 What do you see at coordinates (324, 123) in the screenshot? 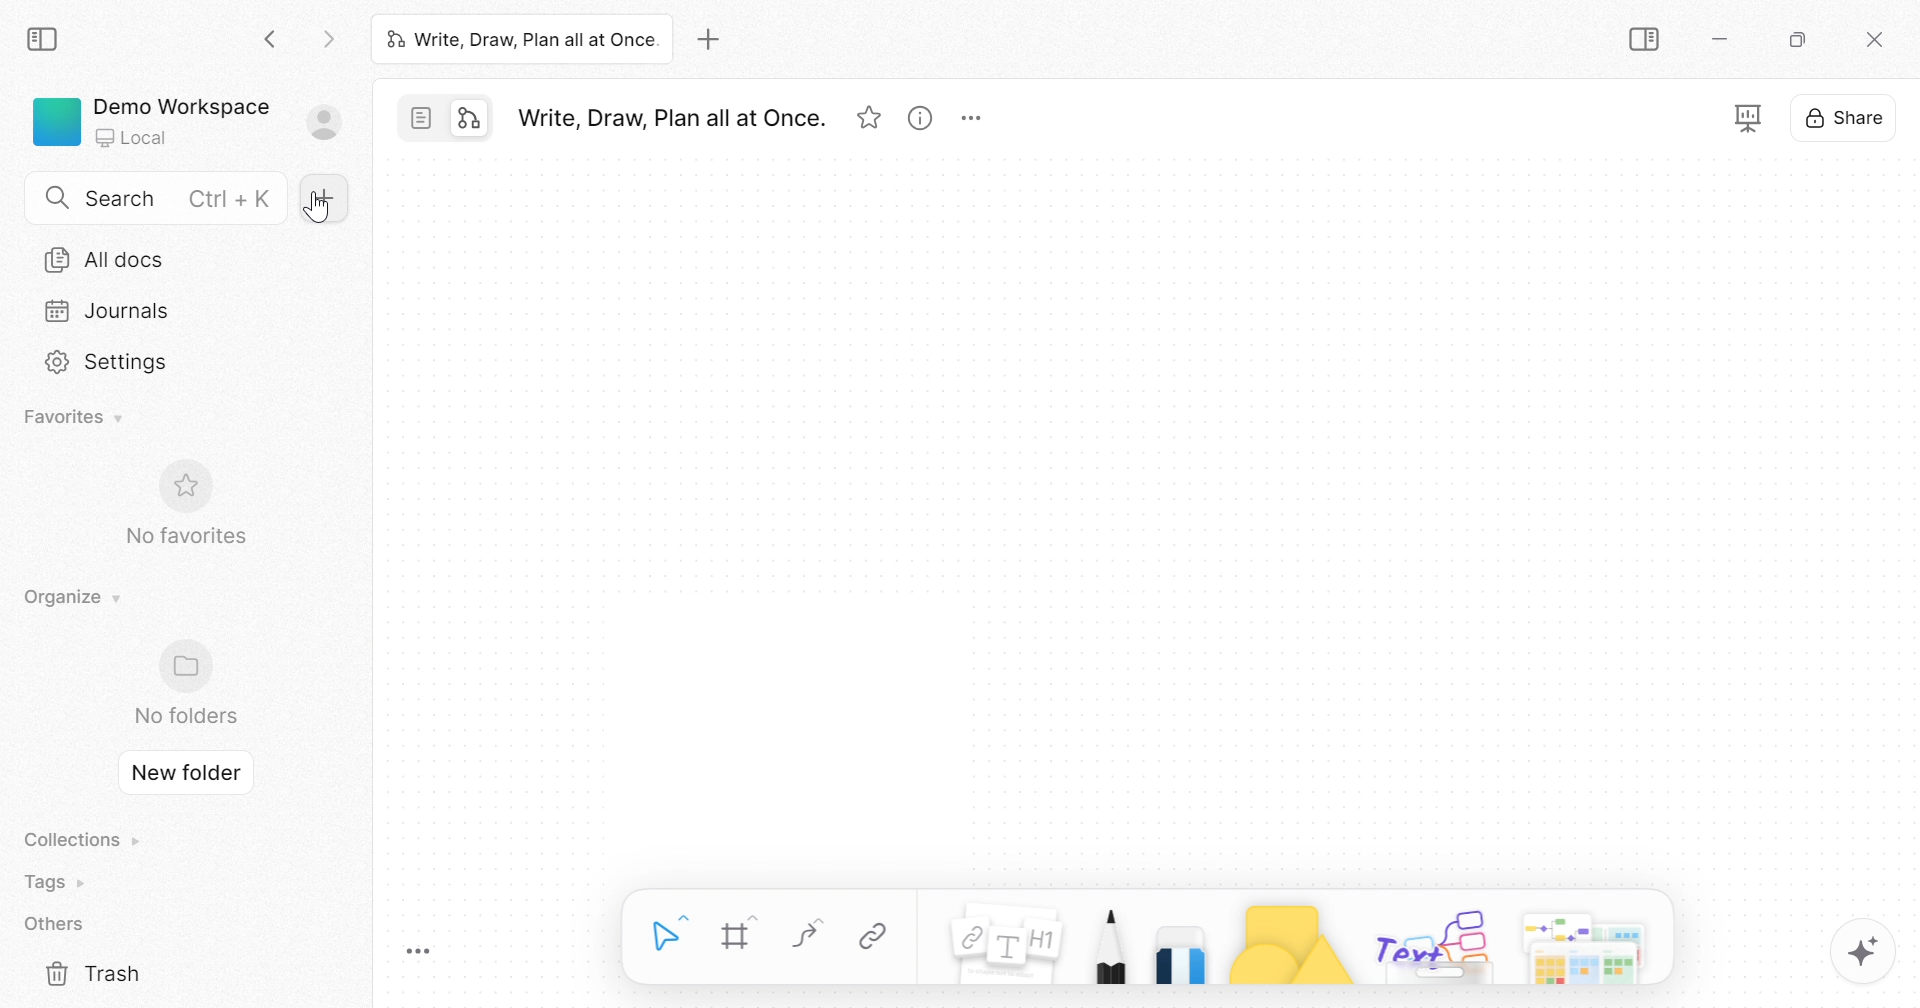
I see `Sign in` at bounding box center [324, 123].